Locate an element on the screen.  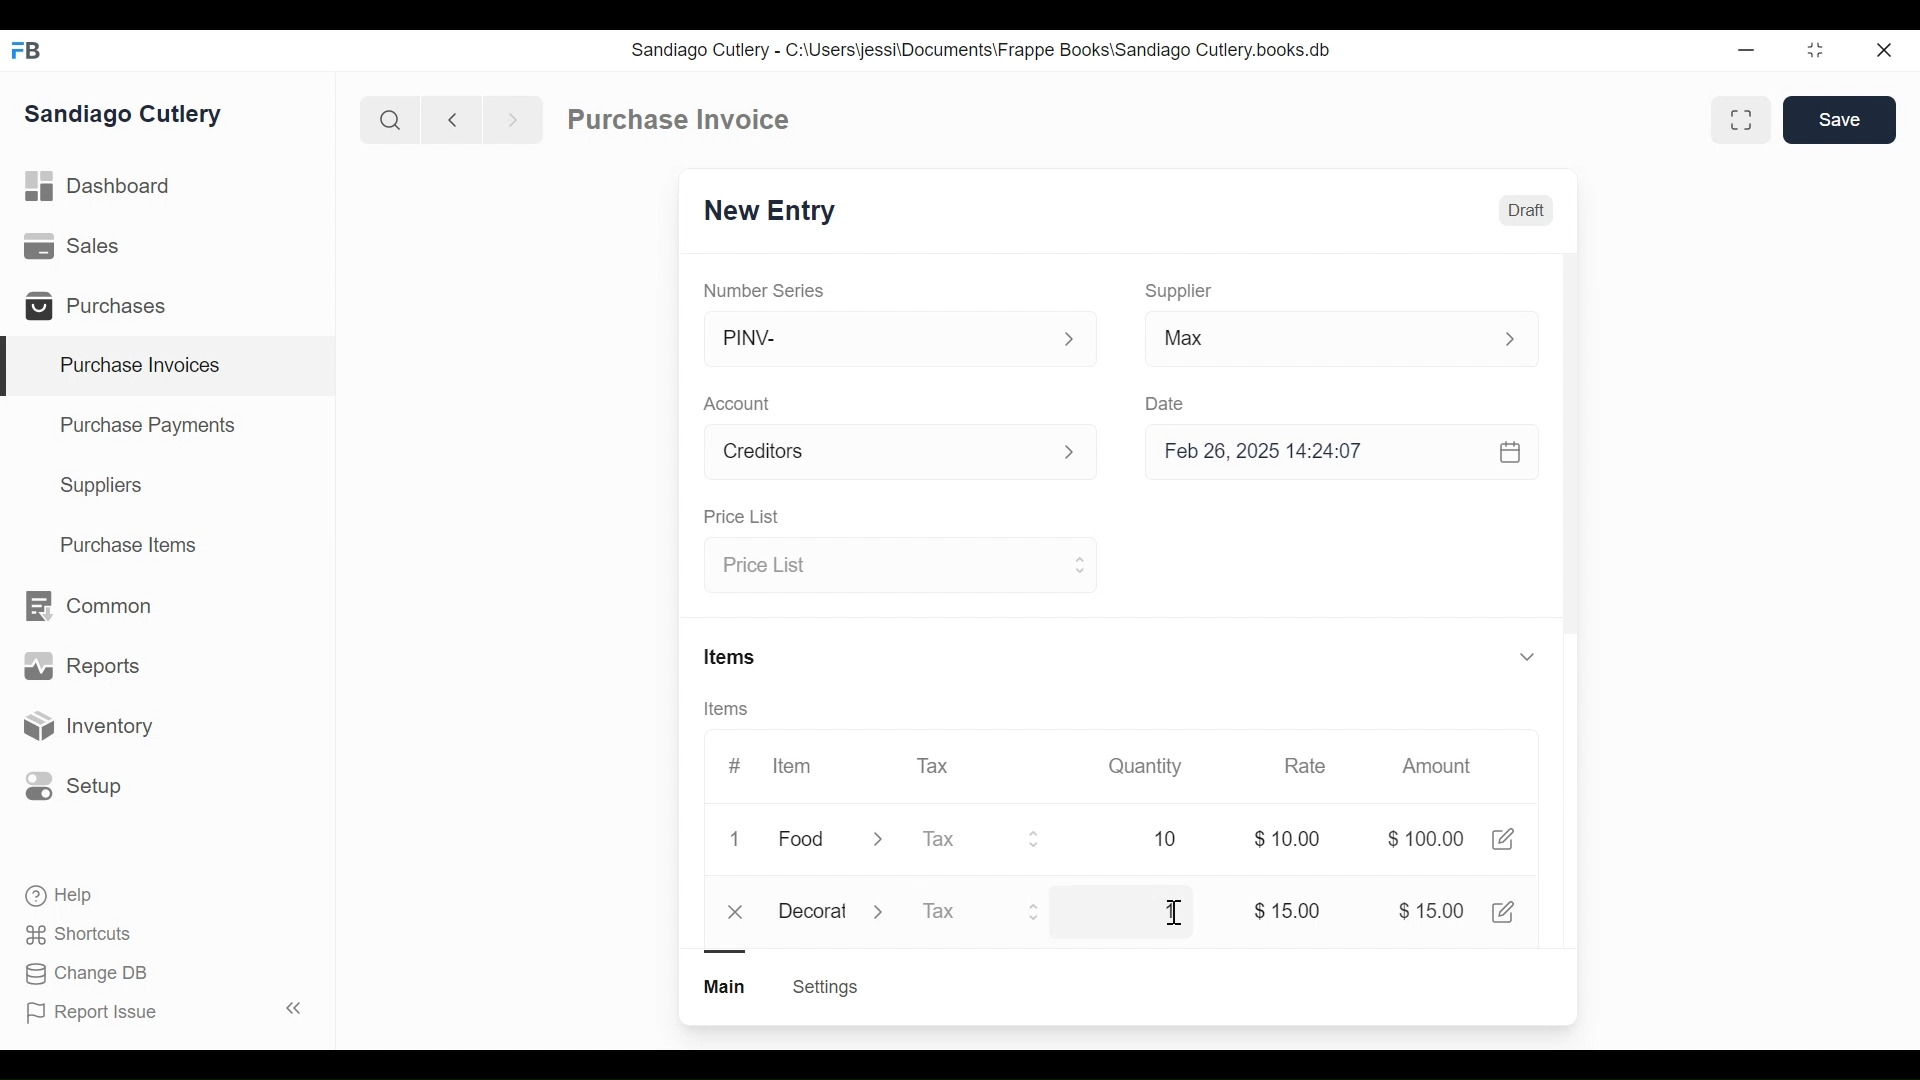
Common is located at coordinates (86, 606).